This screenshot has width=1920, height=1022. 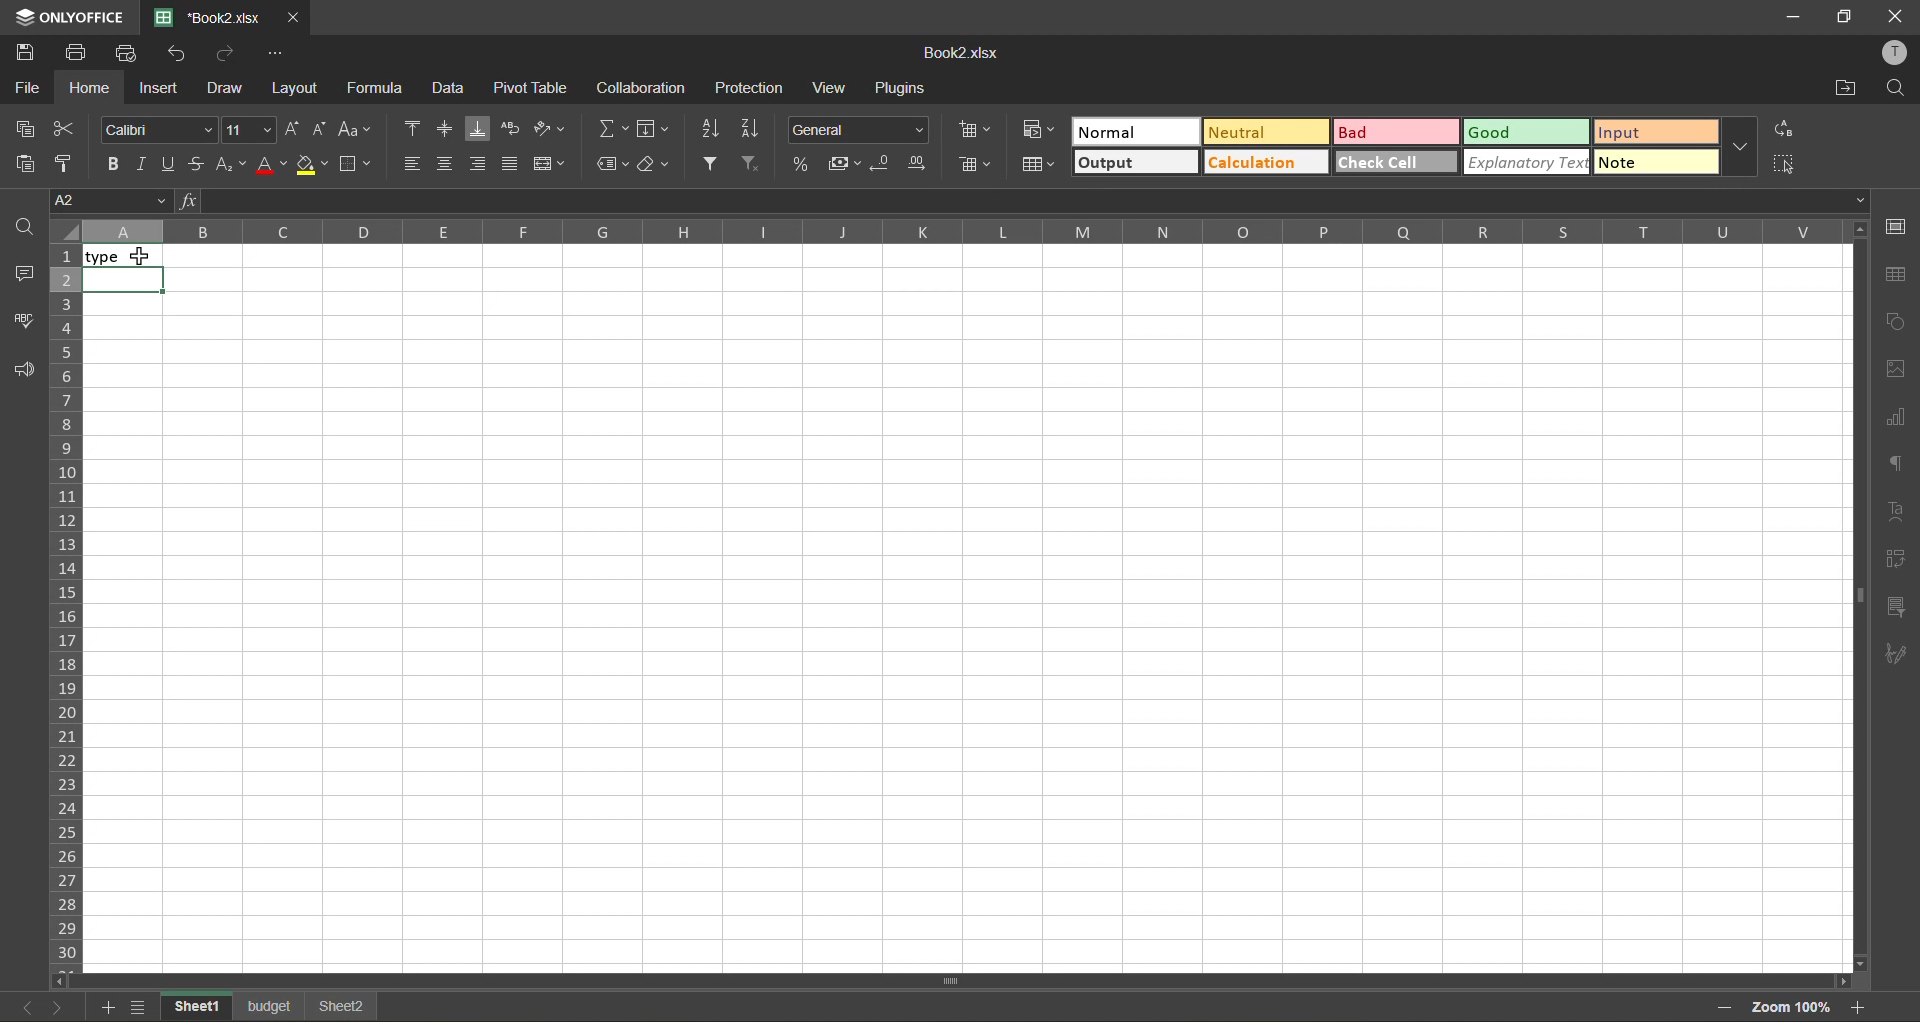 I want to click on formula bar, so click(x=1027, y=201).